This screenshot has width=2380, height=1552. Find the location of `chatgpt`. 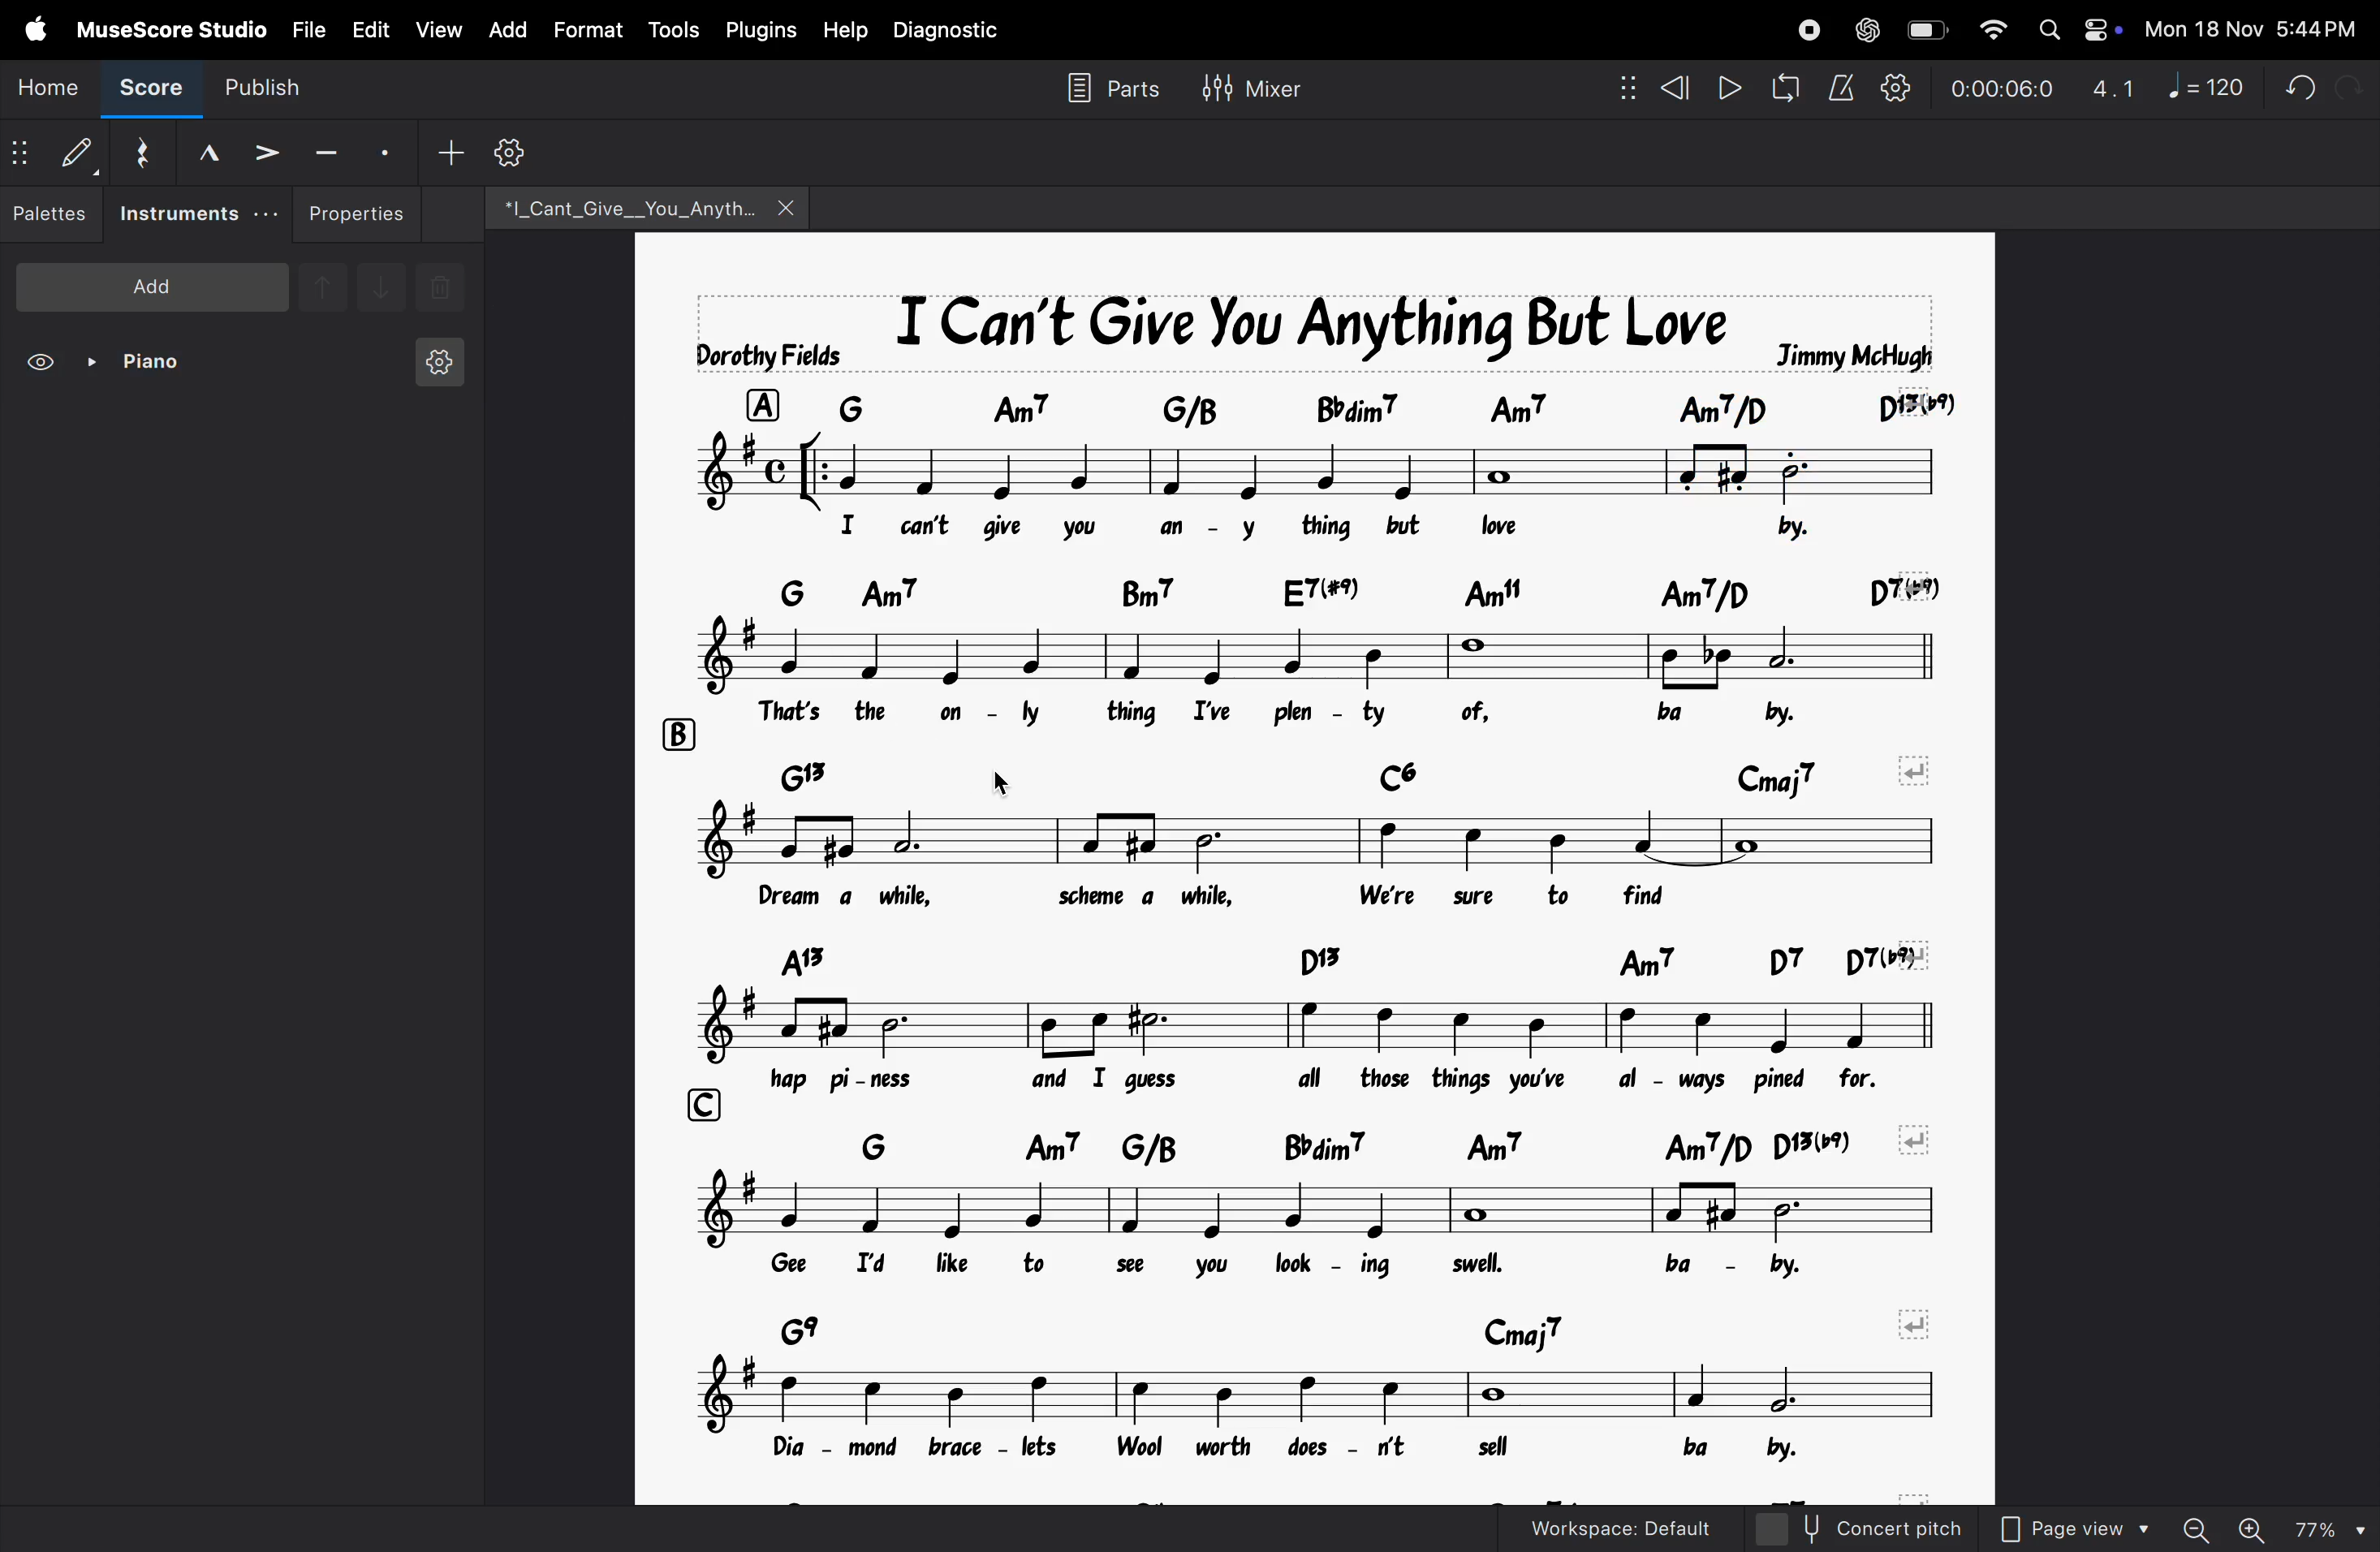

chatgpt is located at coordinates (1864, 28).